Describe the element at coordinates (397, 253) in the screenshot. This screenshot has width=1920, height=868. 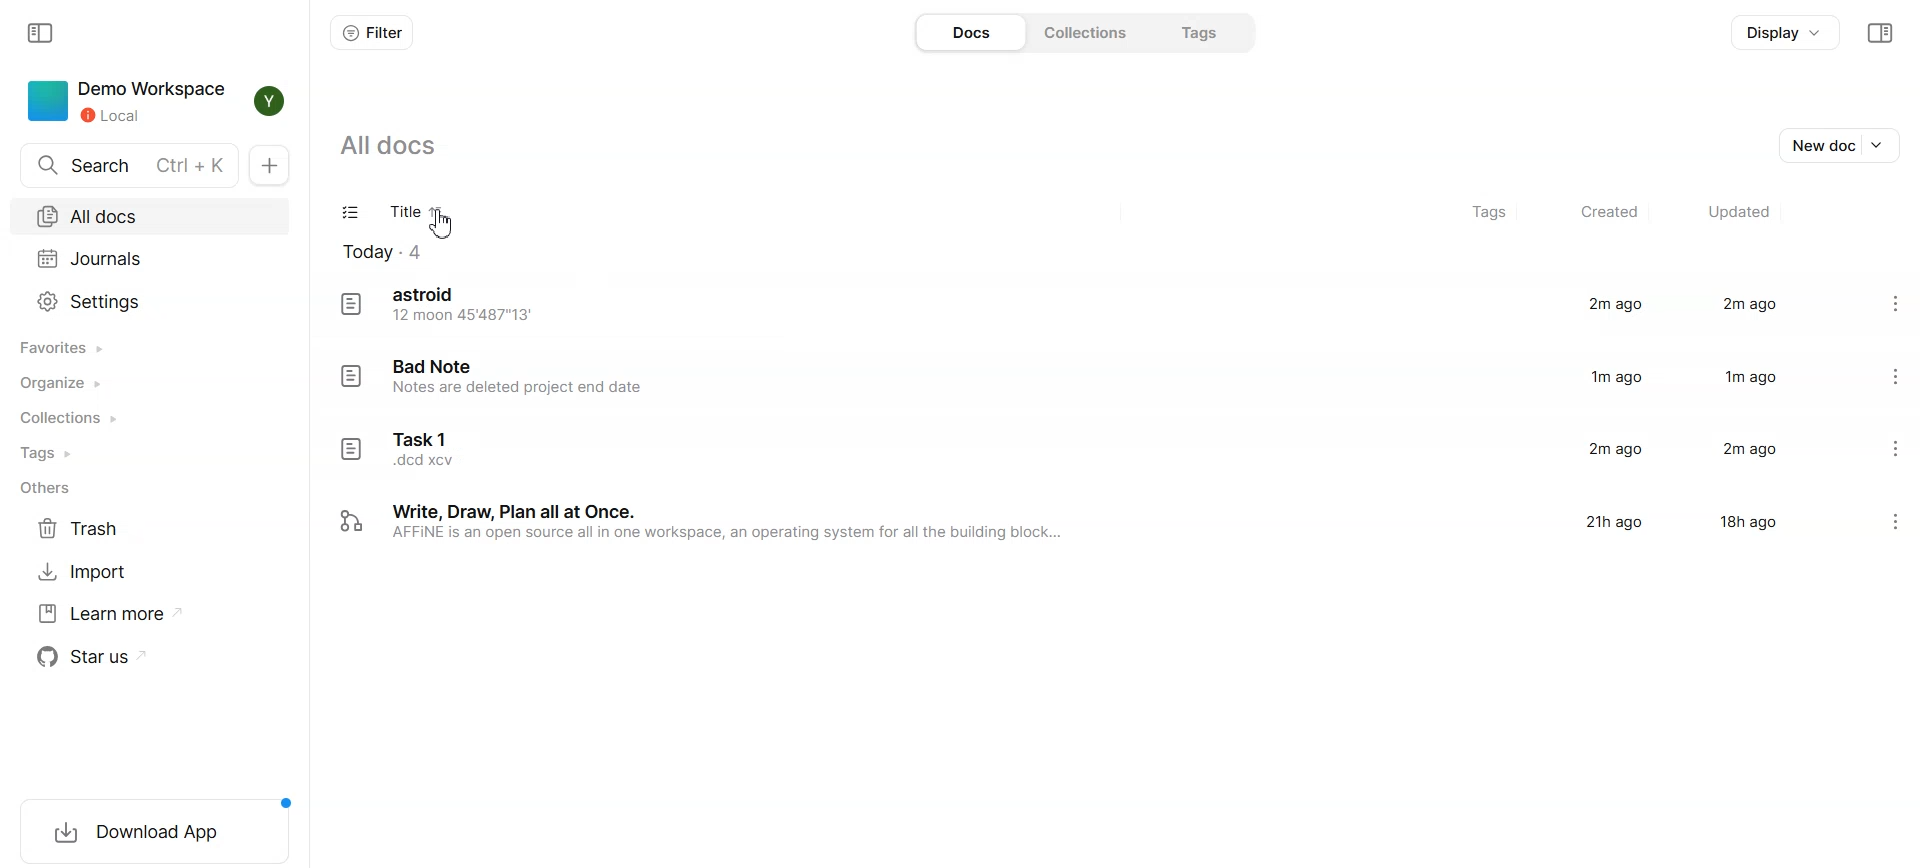
I see `Today` at that location.